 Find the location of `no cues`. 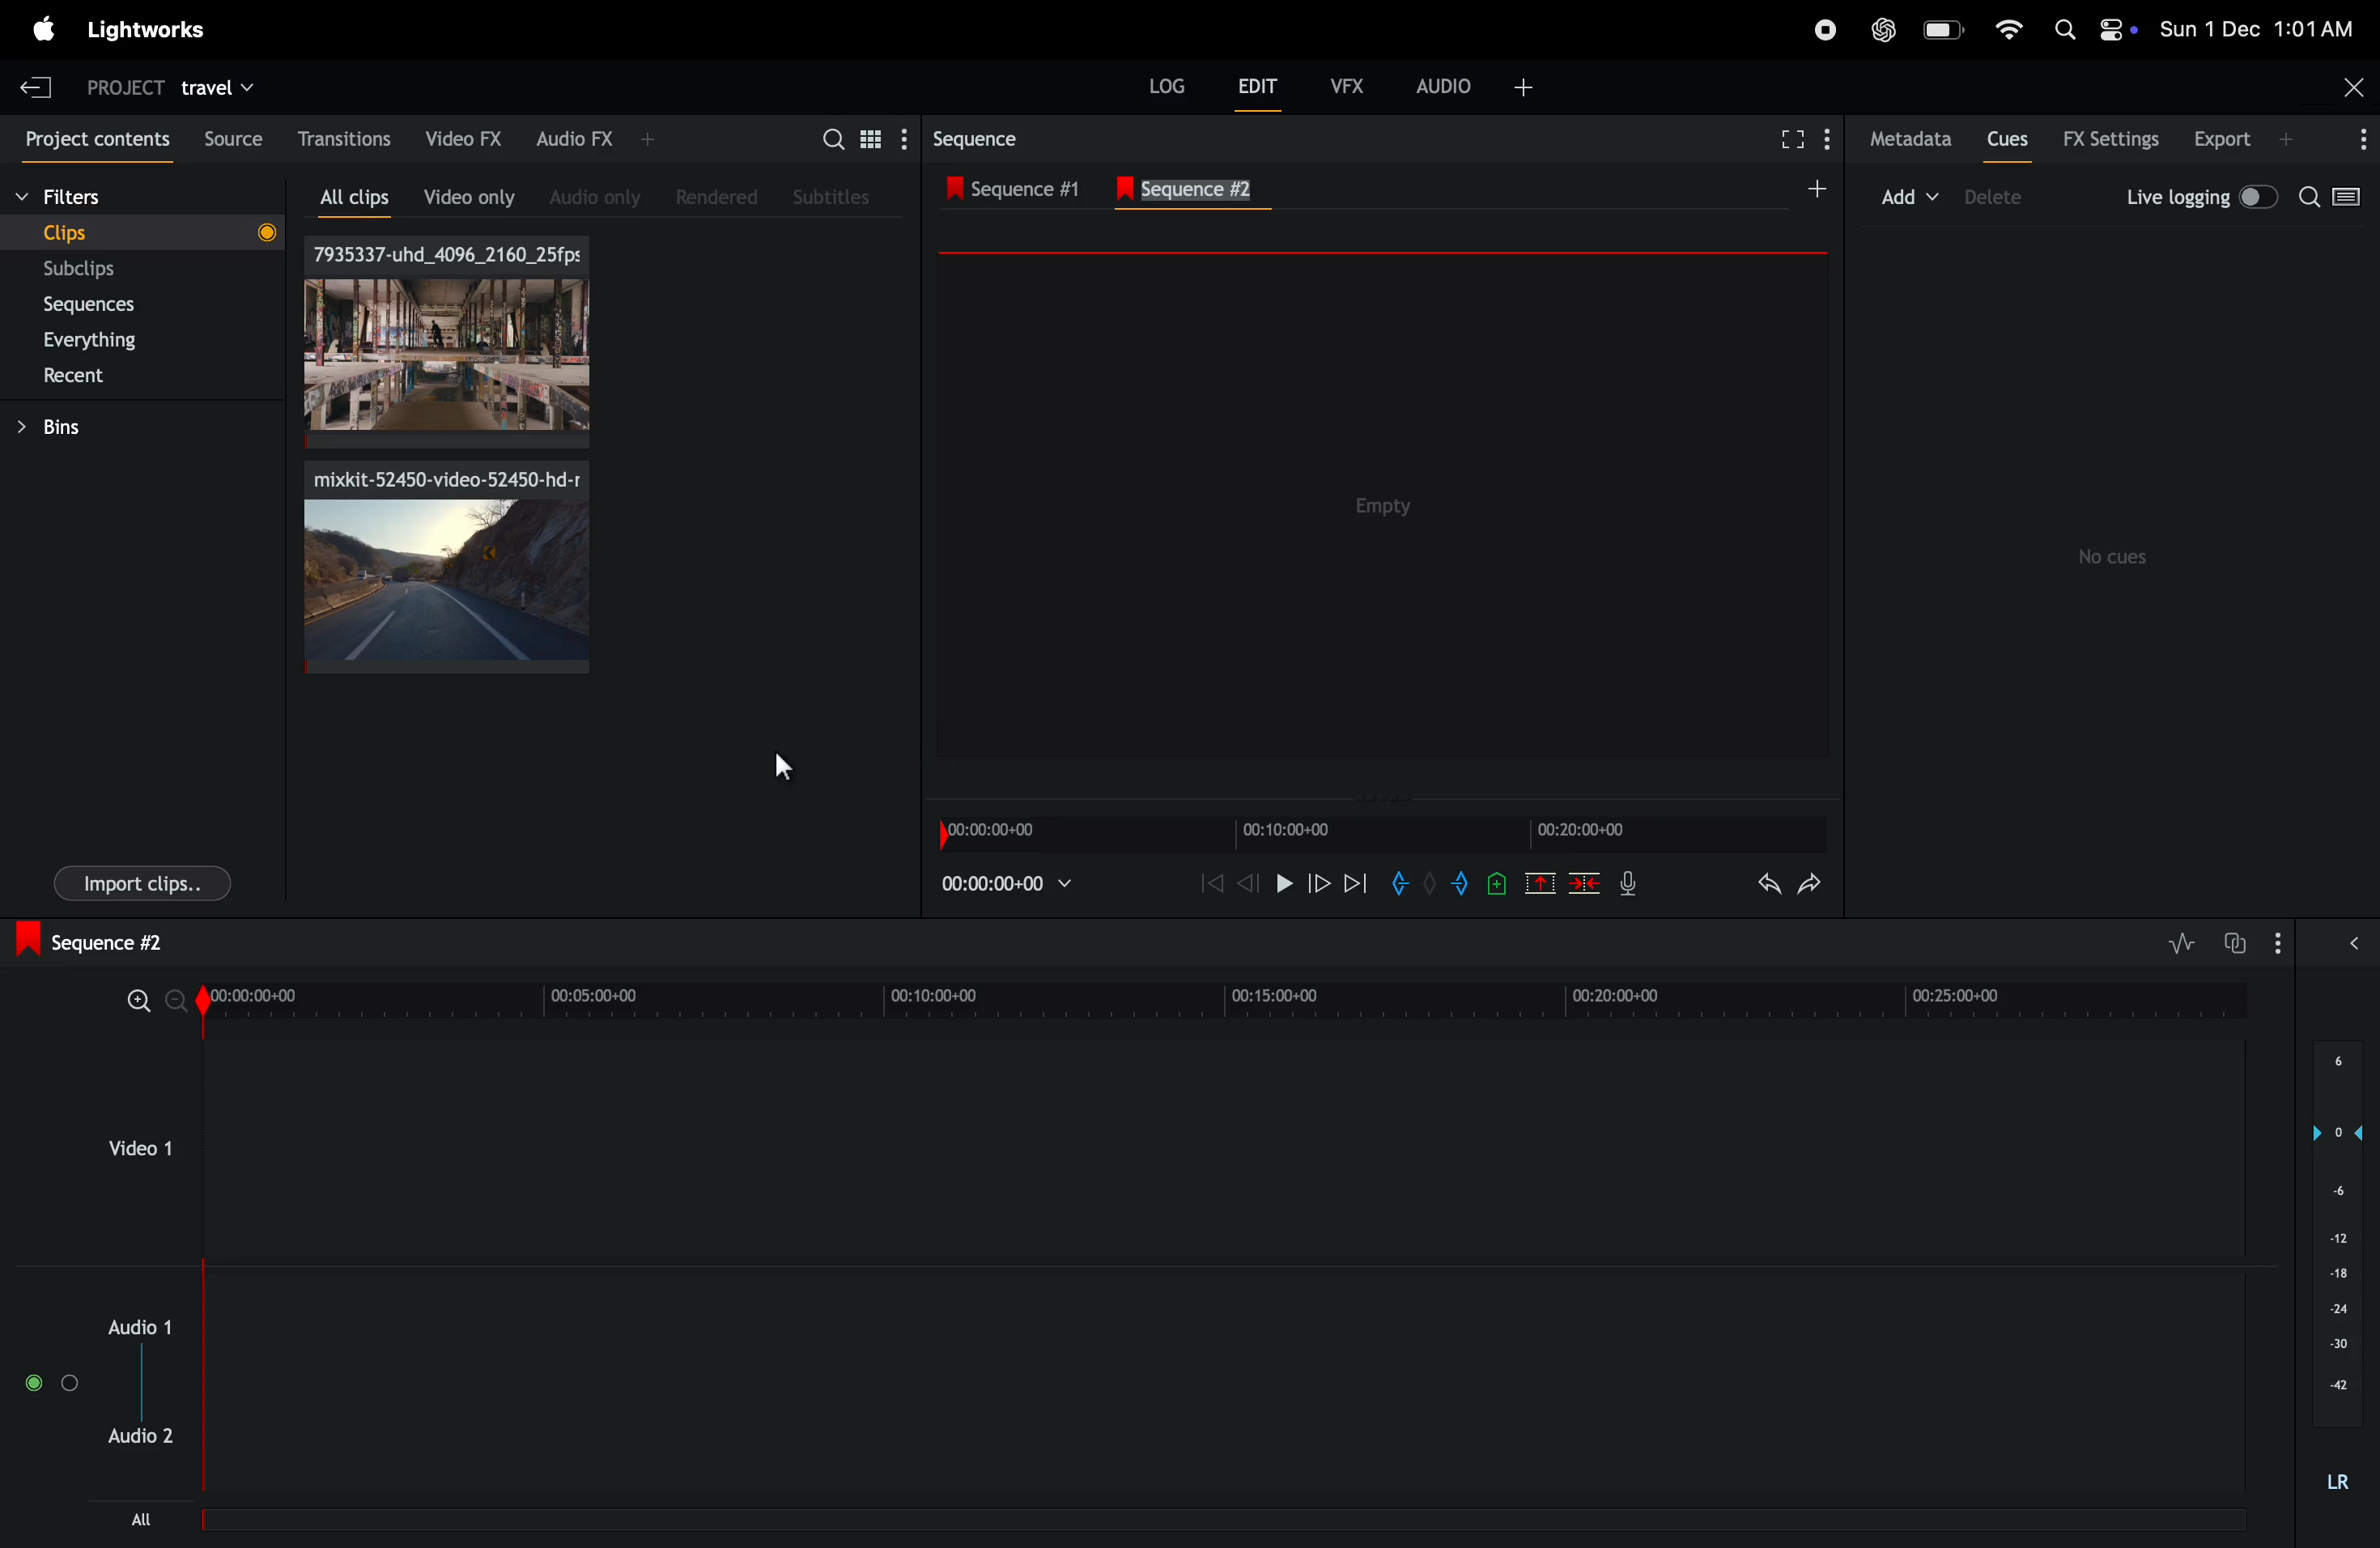

no cues is located at coordinates (2117, 557).